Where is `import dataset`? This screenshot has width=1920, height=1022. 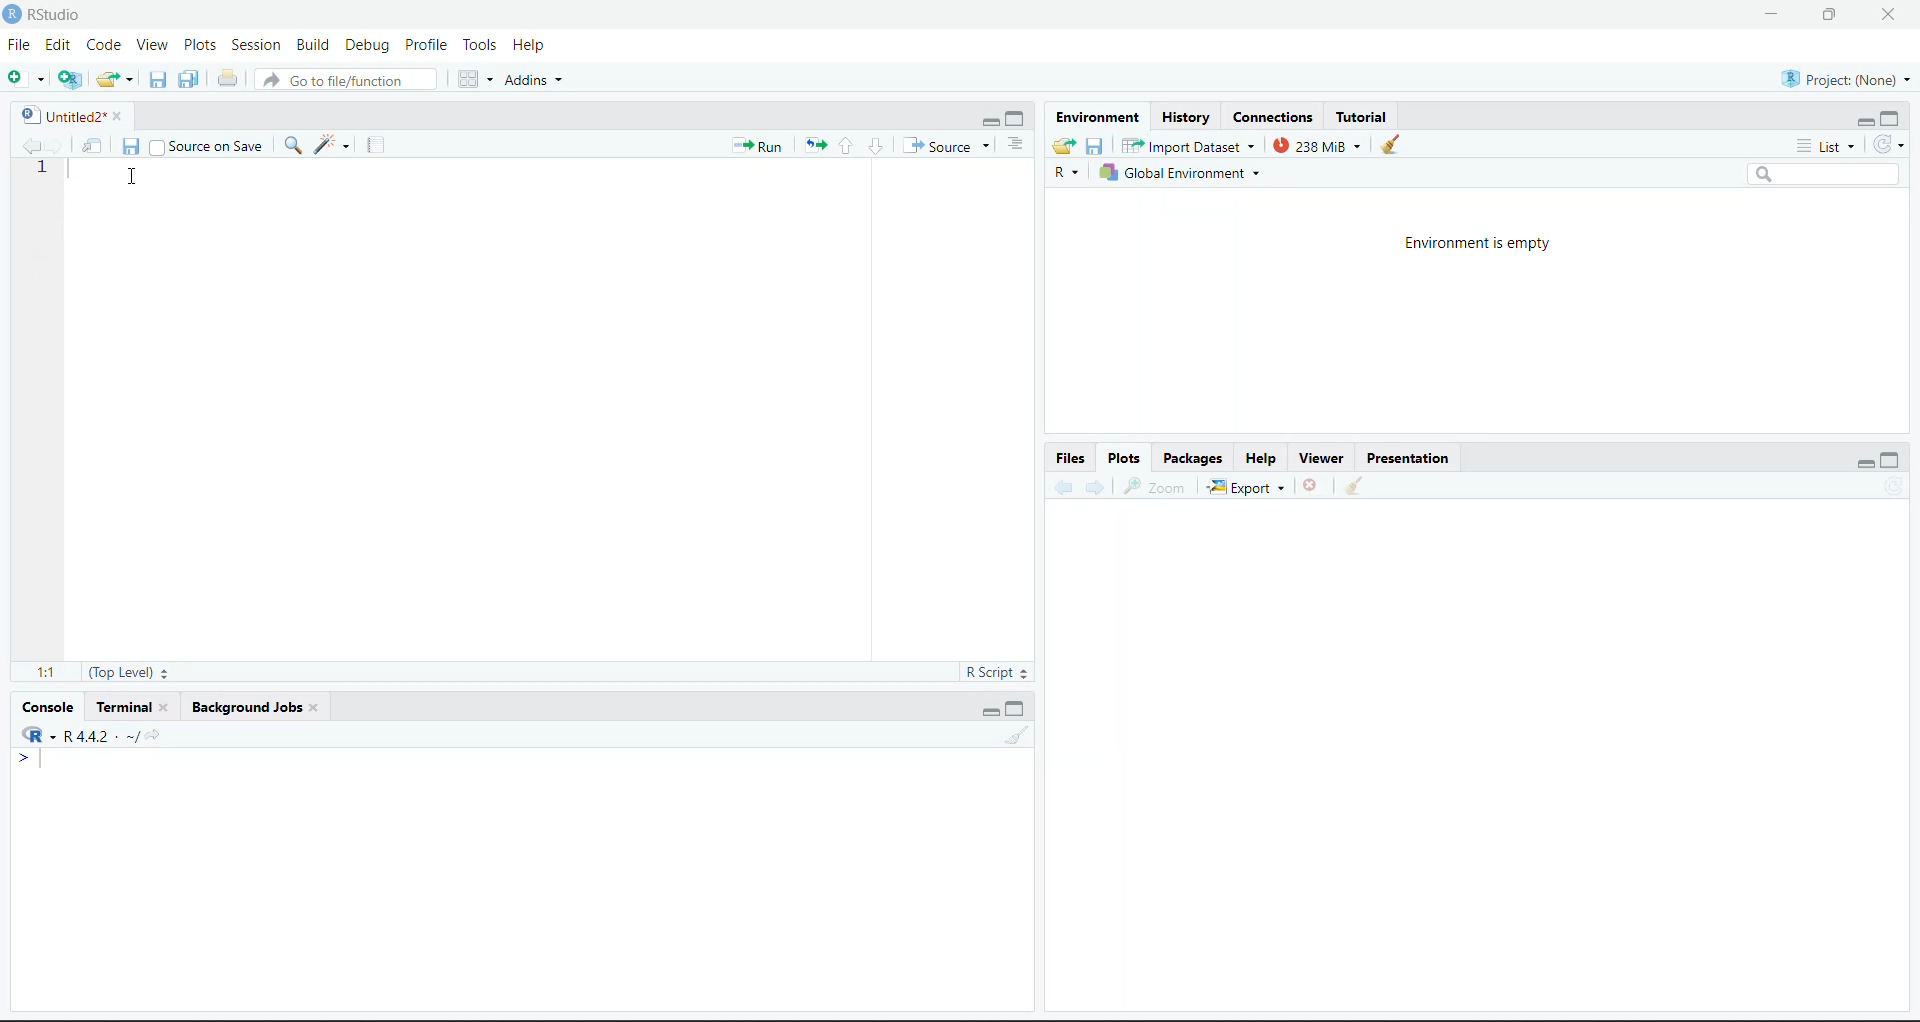 import dataset is located at coordinates (1186, 146).